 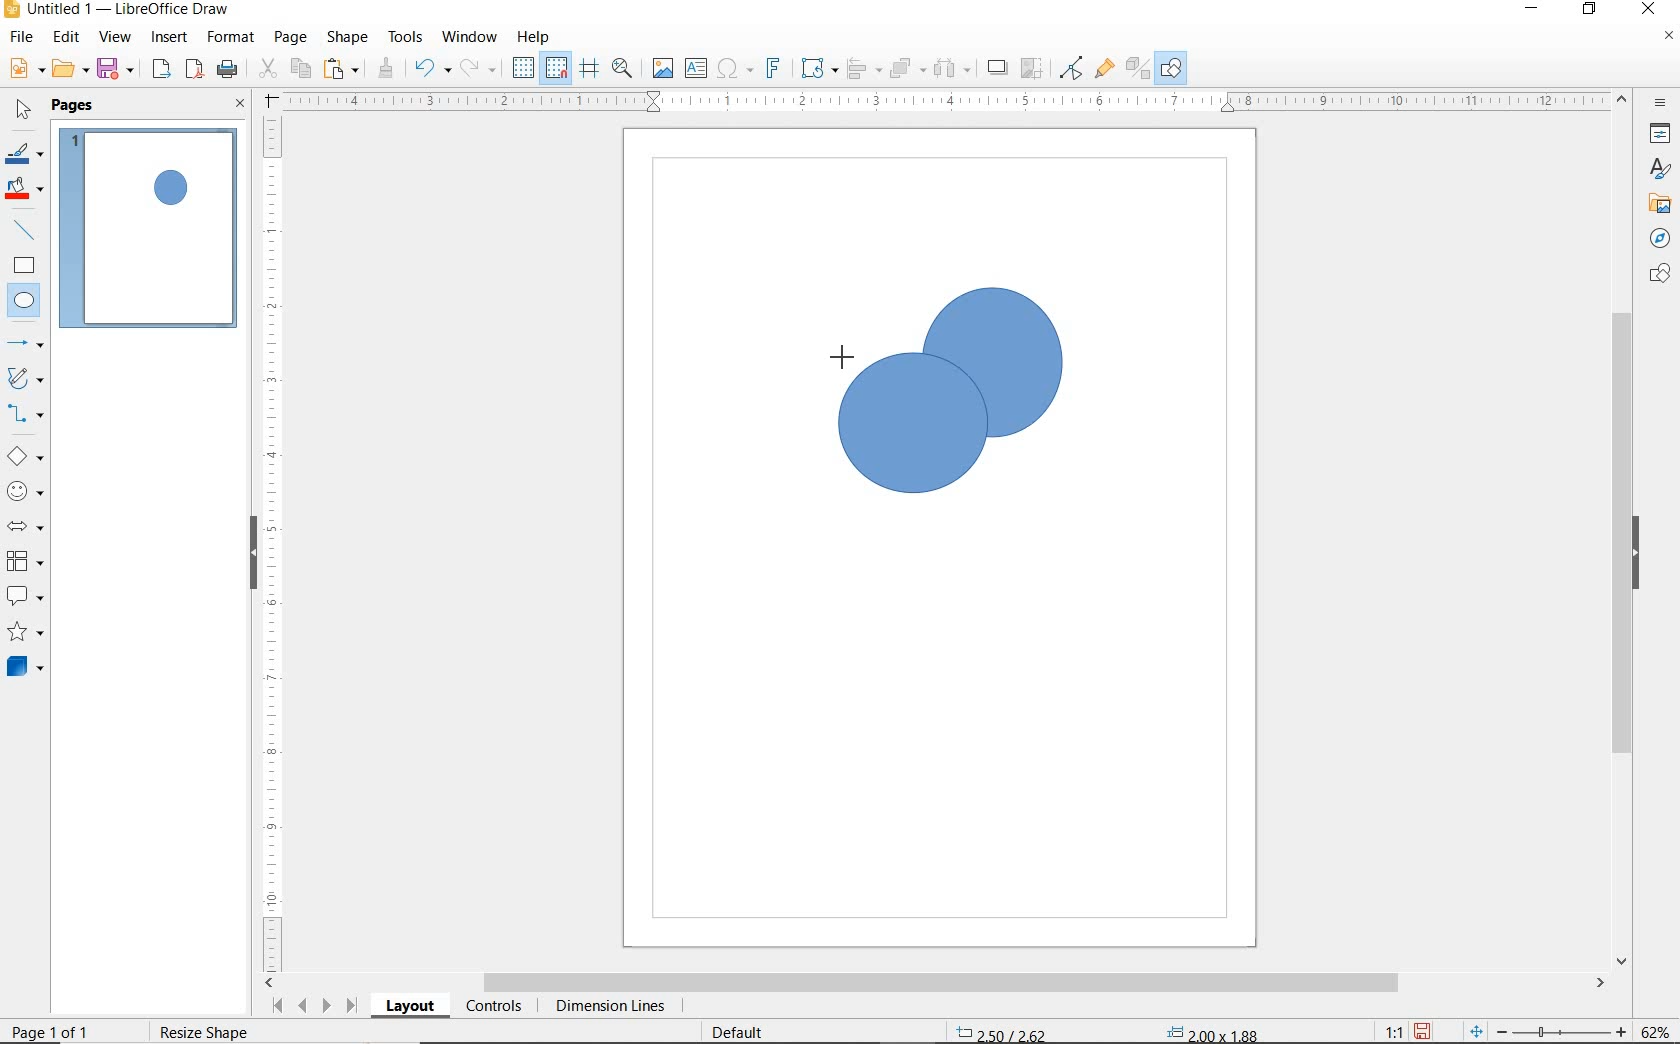 I want to click on DISPLAY GRID, so click(x=525, y=68).